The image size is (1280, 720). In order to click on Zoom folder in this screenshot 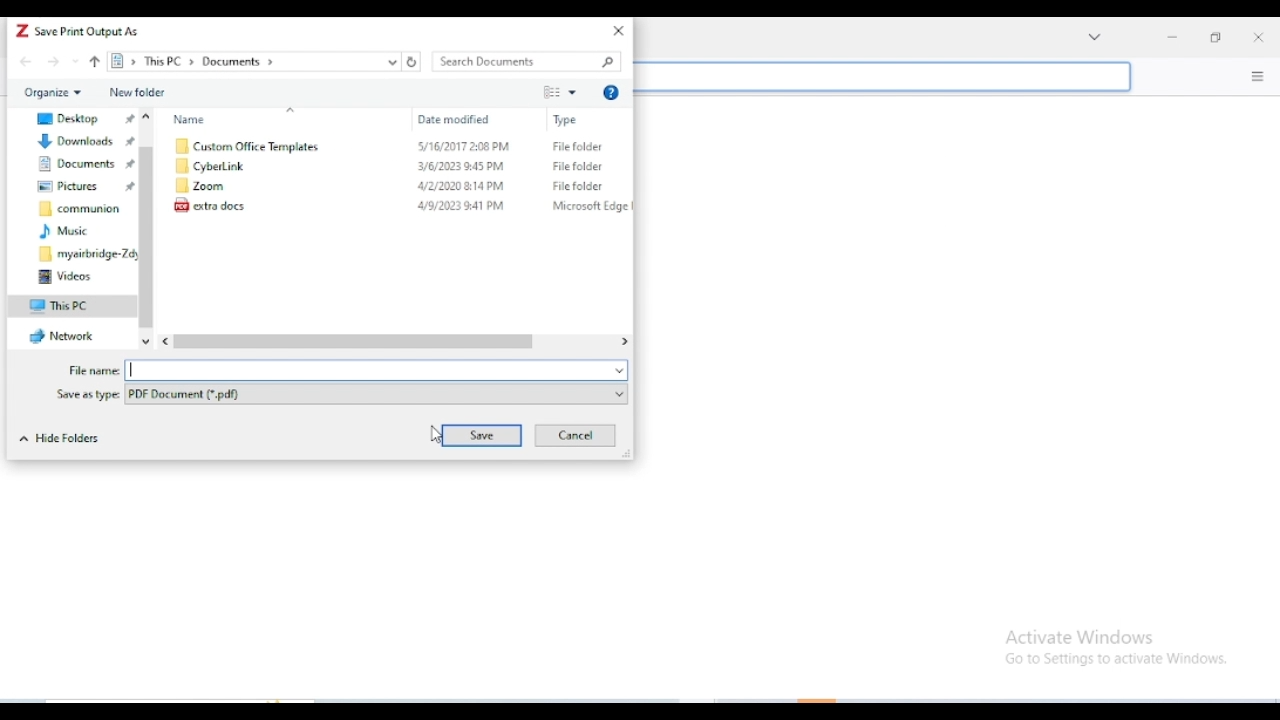, I will do `click(203, 185)`.